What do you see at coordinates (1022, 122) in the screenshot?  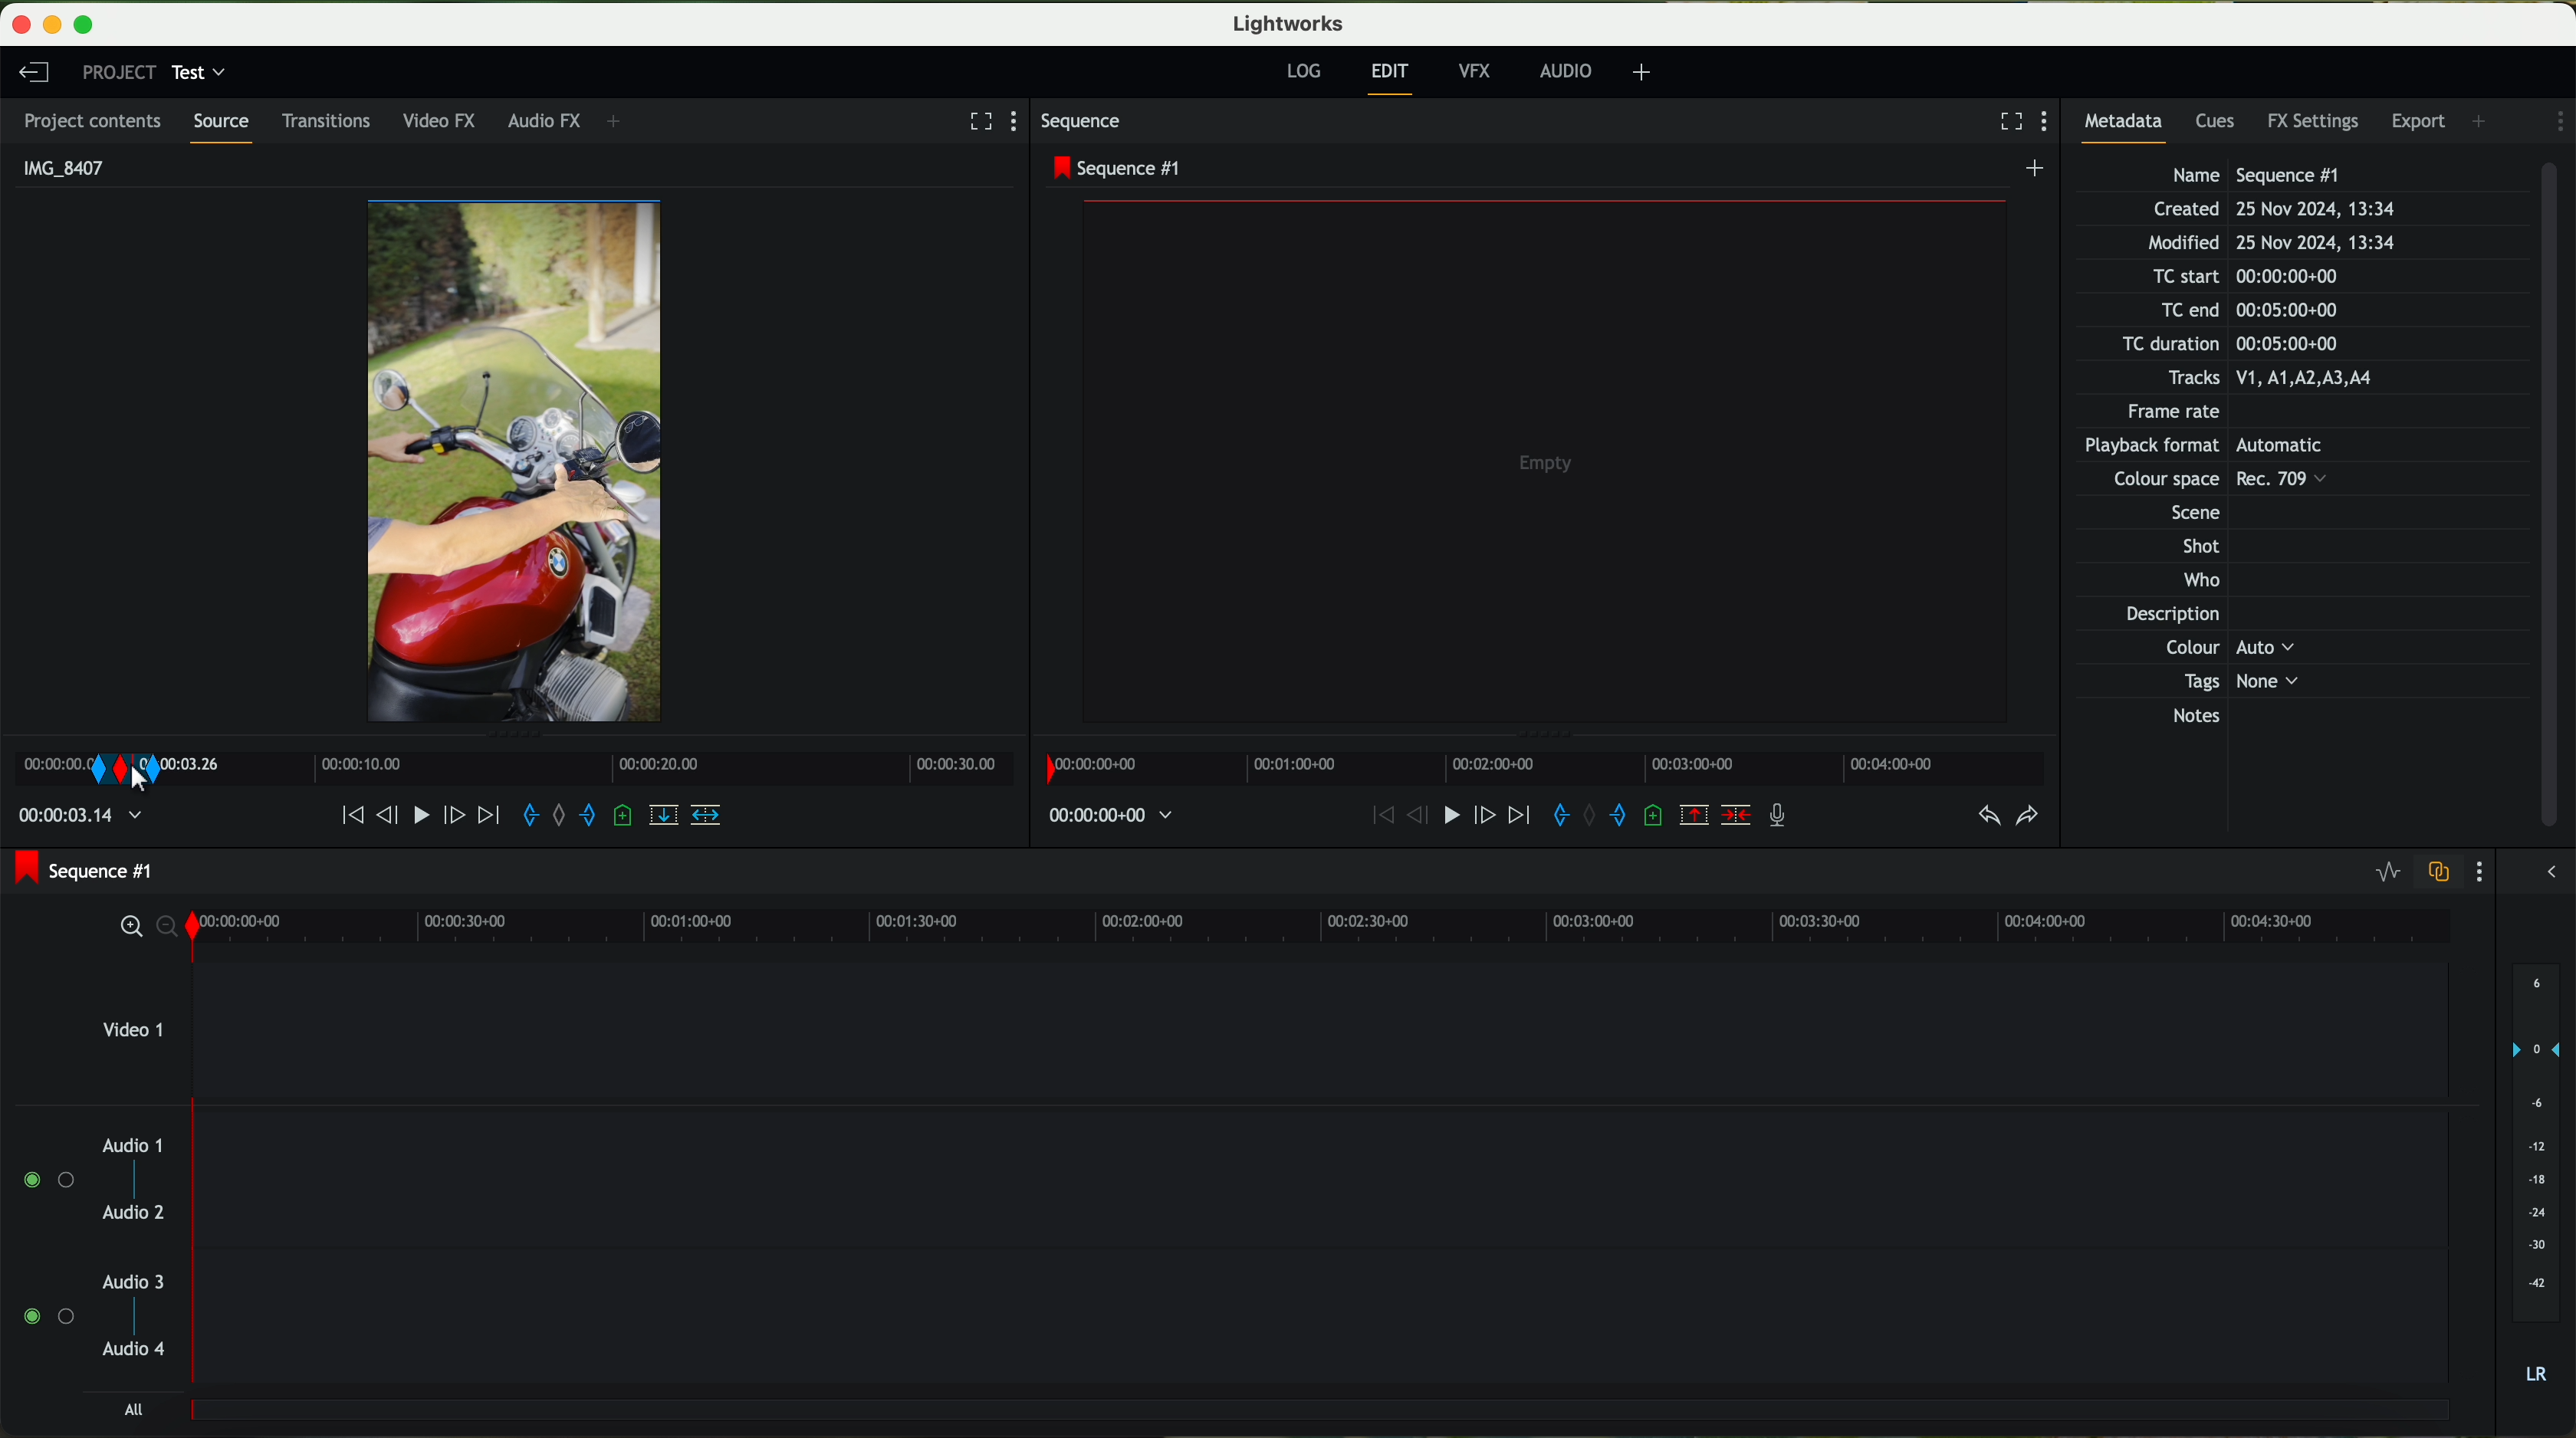 I see `show settings menu` at bounding box center [1022, 122].